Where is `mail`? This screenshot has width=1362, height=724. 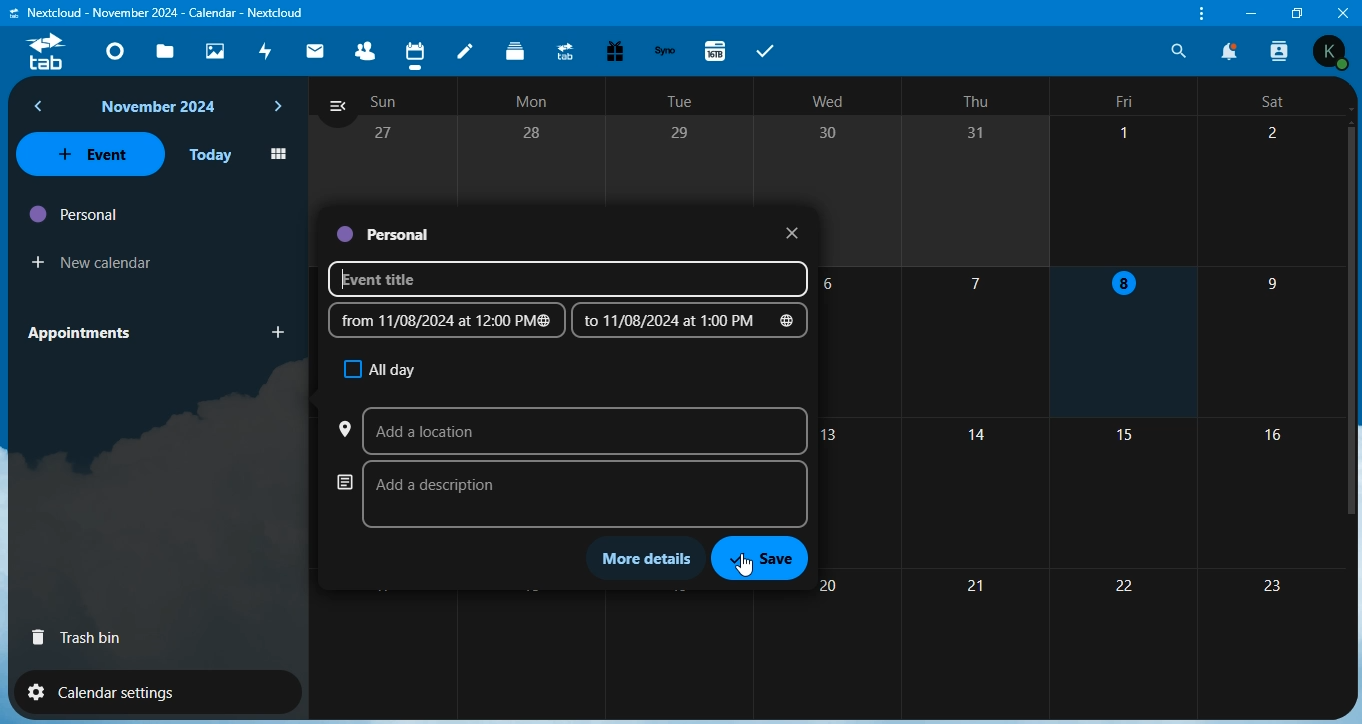
mail is located at coordinates (318, 50).